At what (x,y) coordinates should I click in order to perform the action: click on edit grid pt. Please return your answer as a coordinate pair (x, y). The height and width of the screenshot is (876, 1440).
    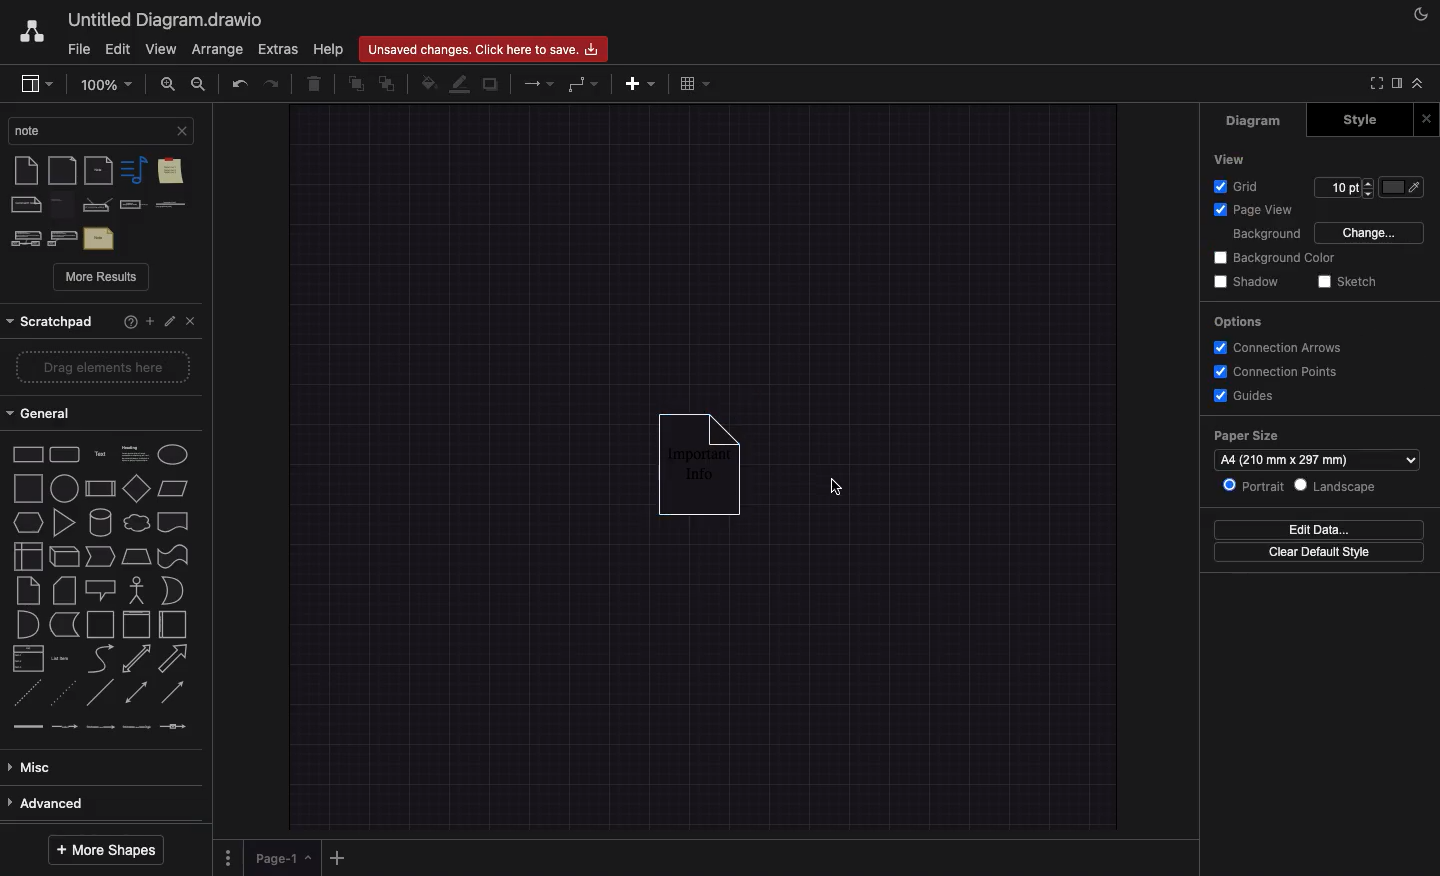
    Looking at the image, I should click on (1337, 188).